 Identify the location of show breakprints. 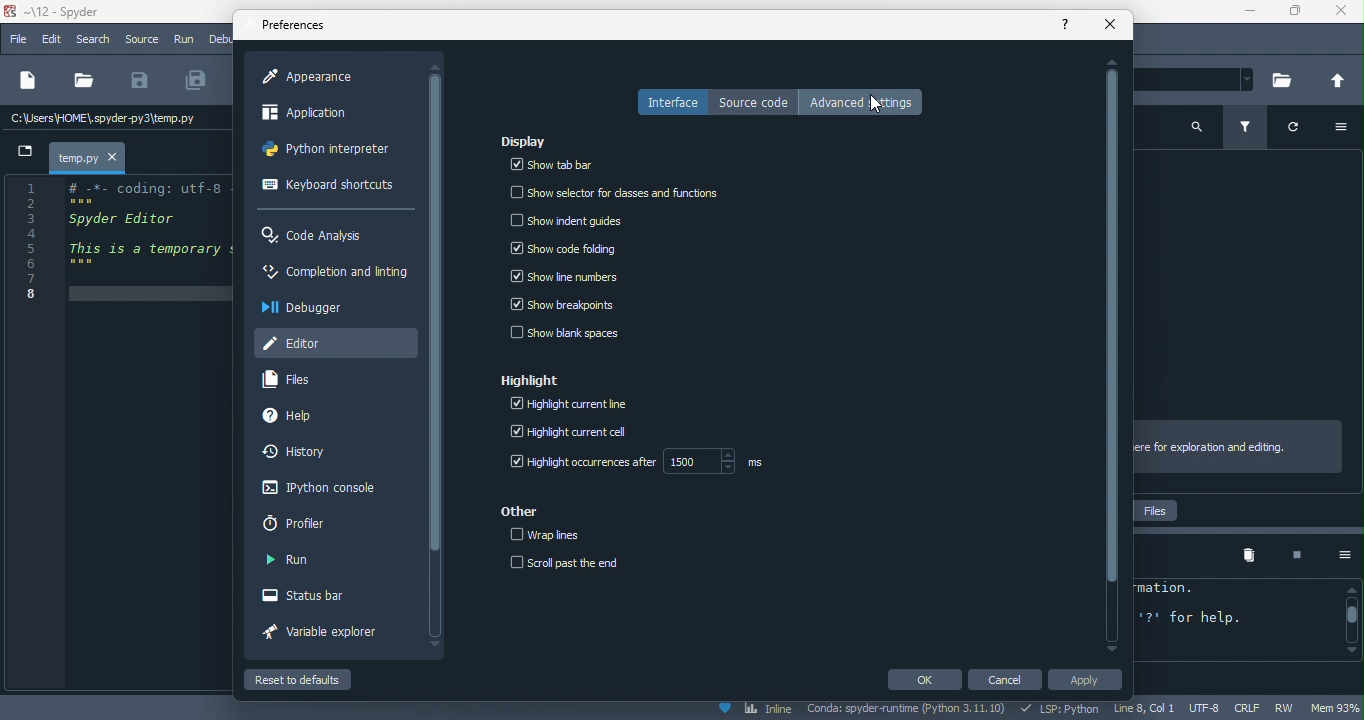
(563, 307).